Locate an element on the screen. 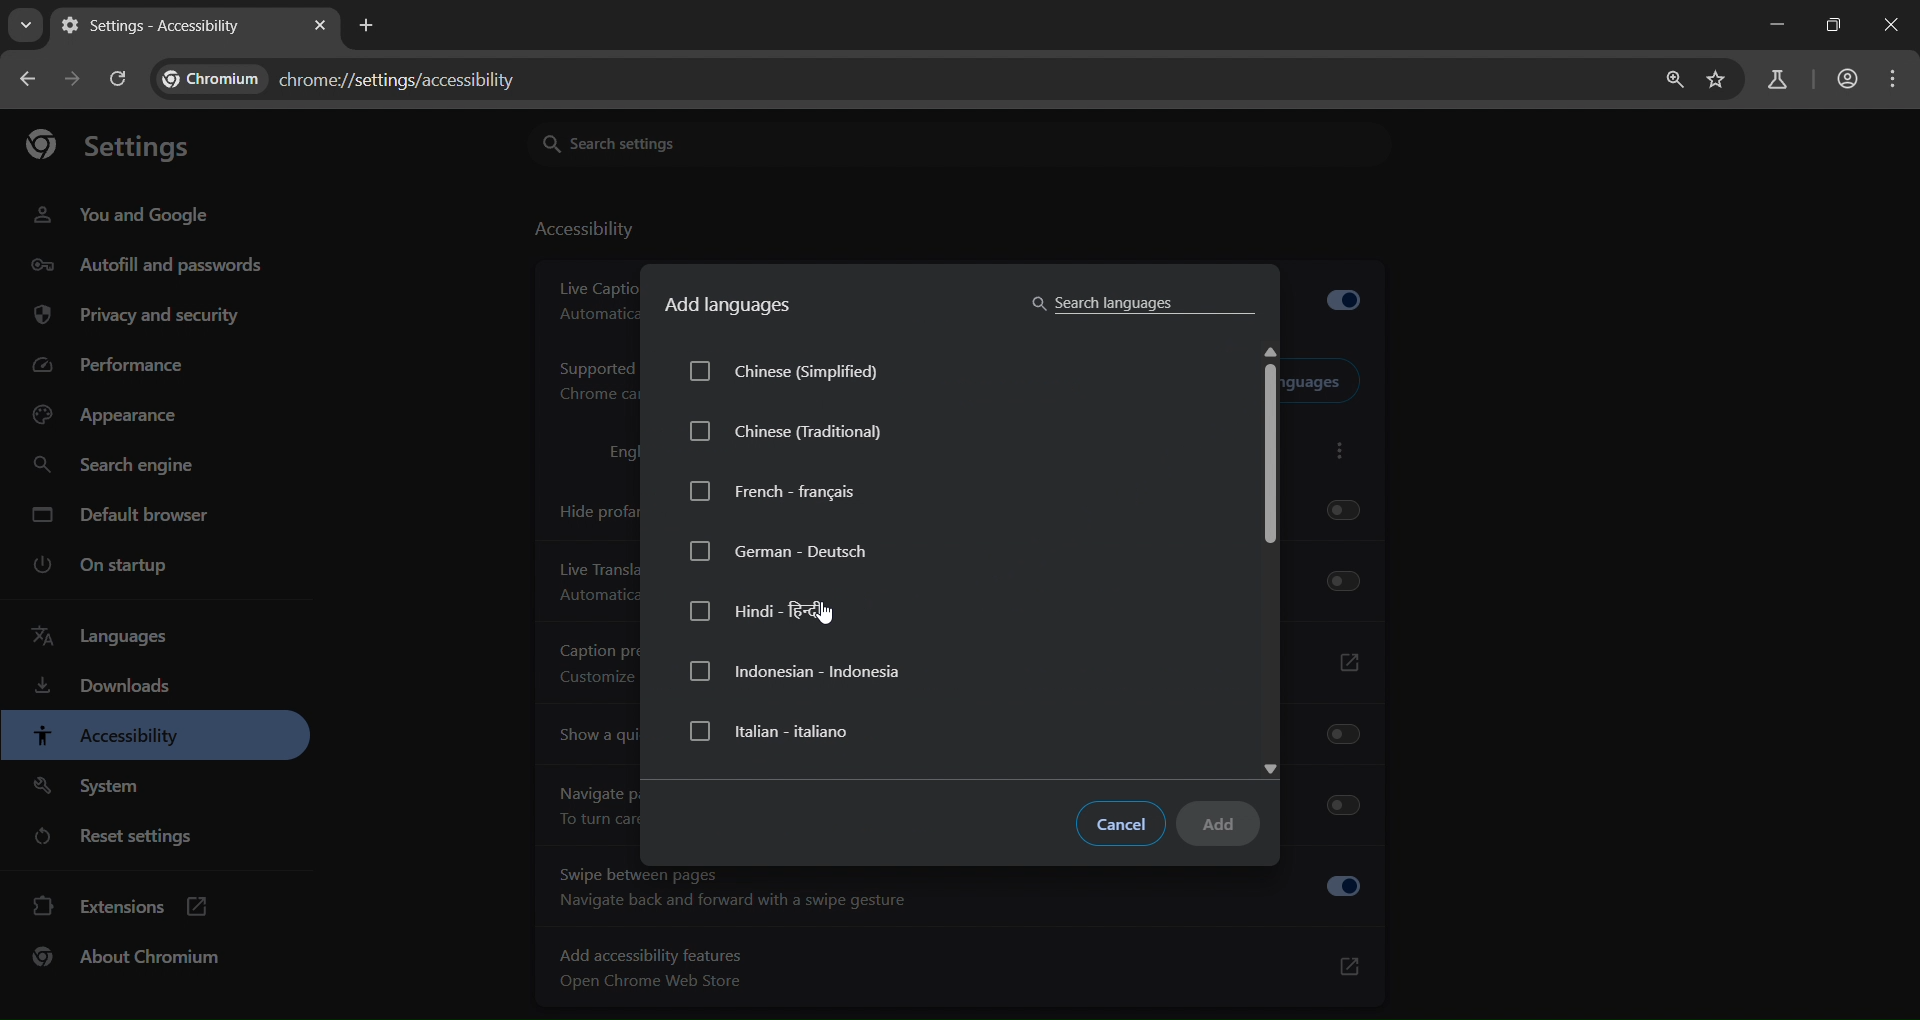  appearance is located at coordinates (116, 416).